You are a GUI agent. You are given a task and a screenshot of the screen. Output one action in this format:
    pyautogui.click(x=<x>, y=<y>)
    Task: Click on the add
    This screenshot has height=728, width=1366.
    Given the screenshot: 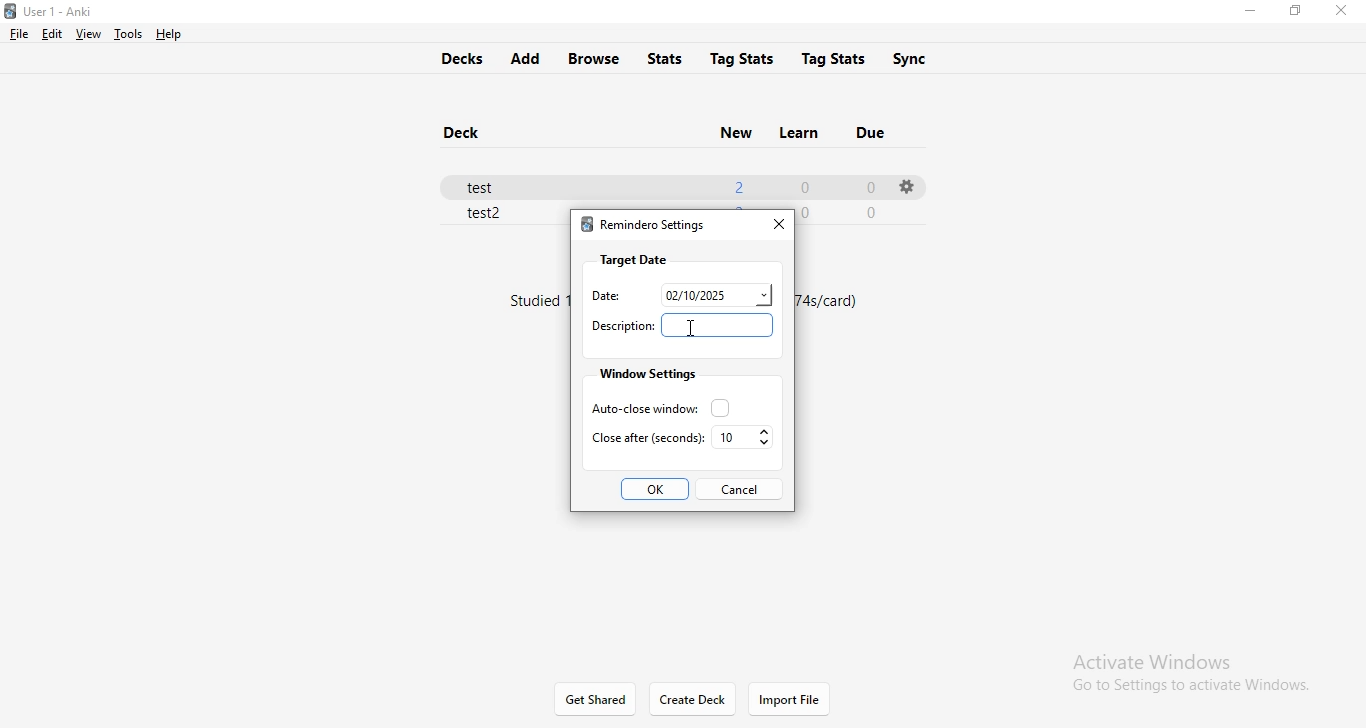 What is the action you would take?
    pyautogui.click(x=524, y=59)
    